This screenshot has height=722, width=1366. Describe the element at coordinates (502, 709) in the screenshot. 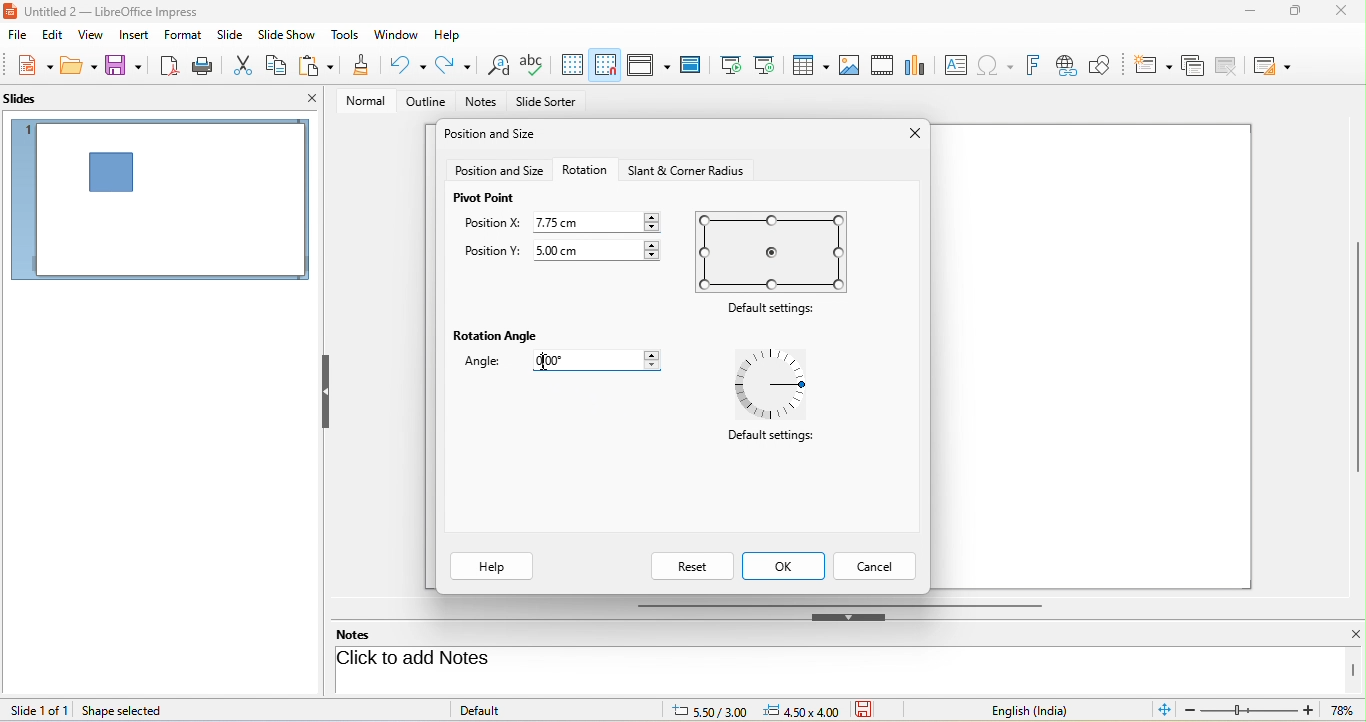

I see `default` at that location.